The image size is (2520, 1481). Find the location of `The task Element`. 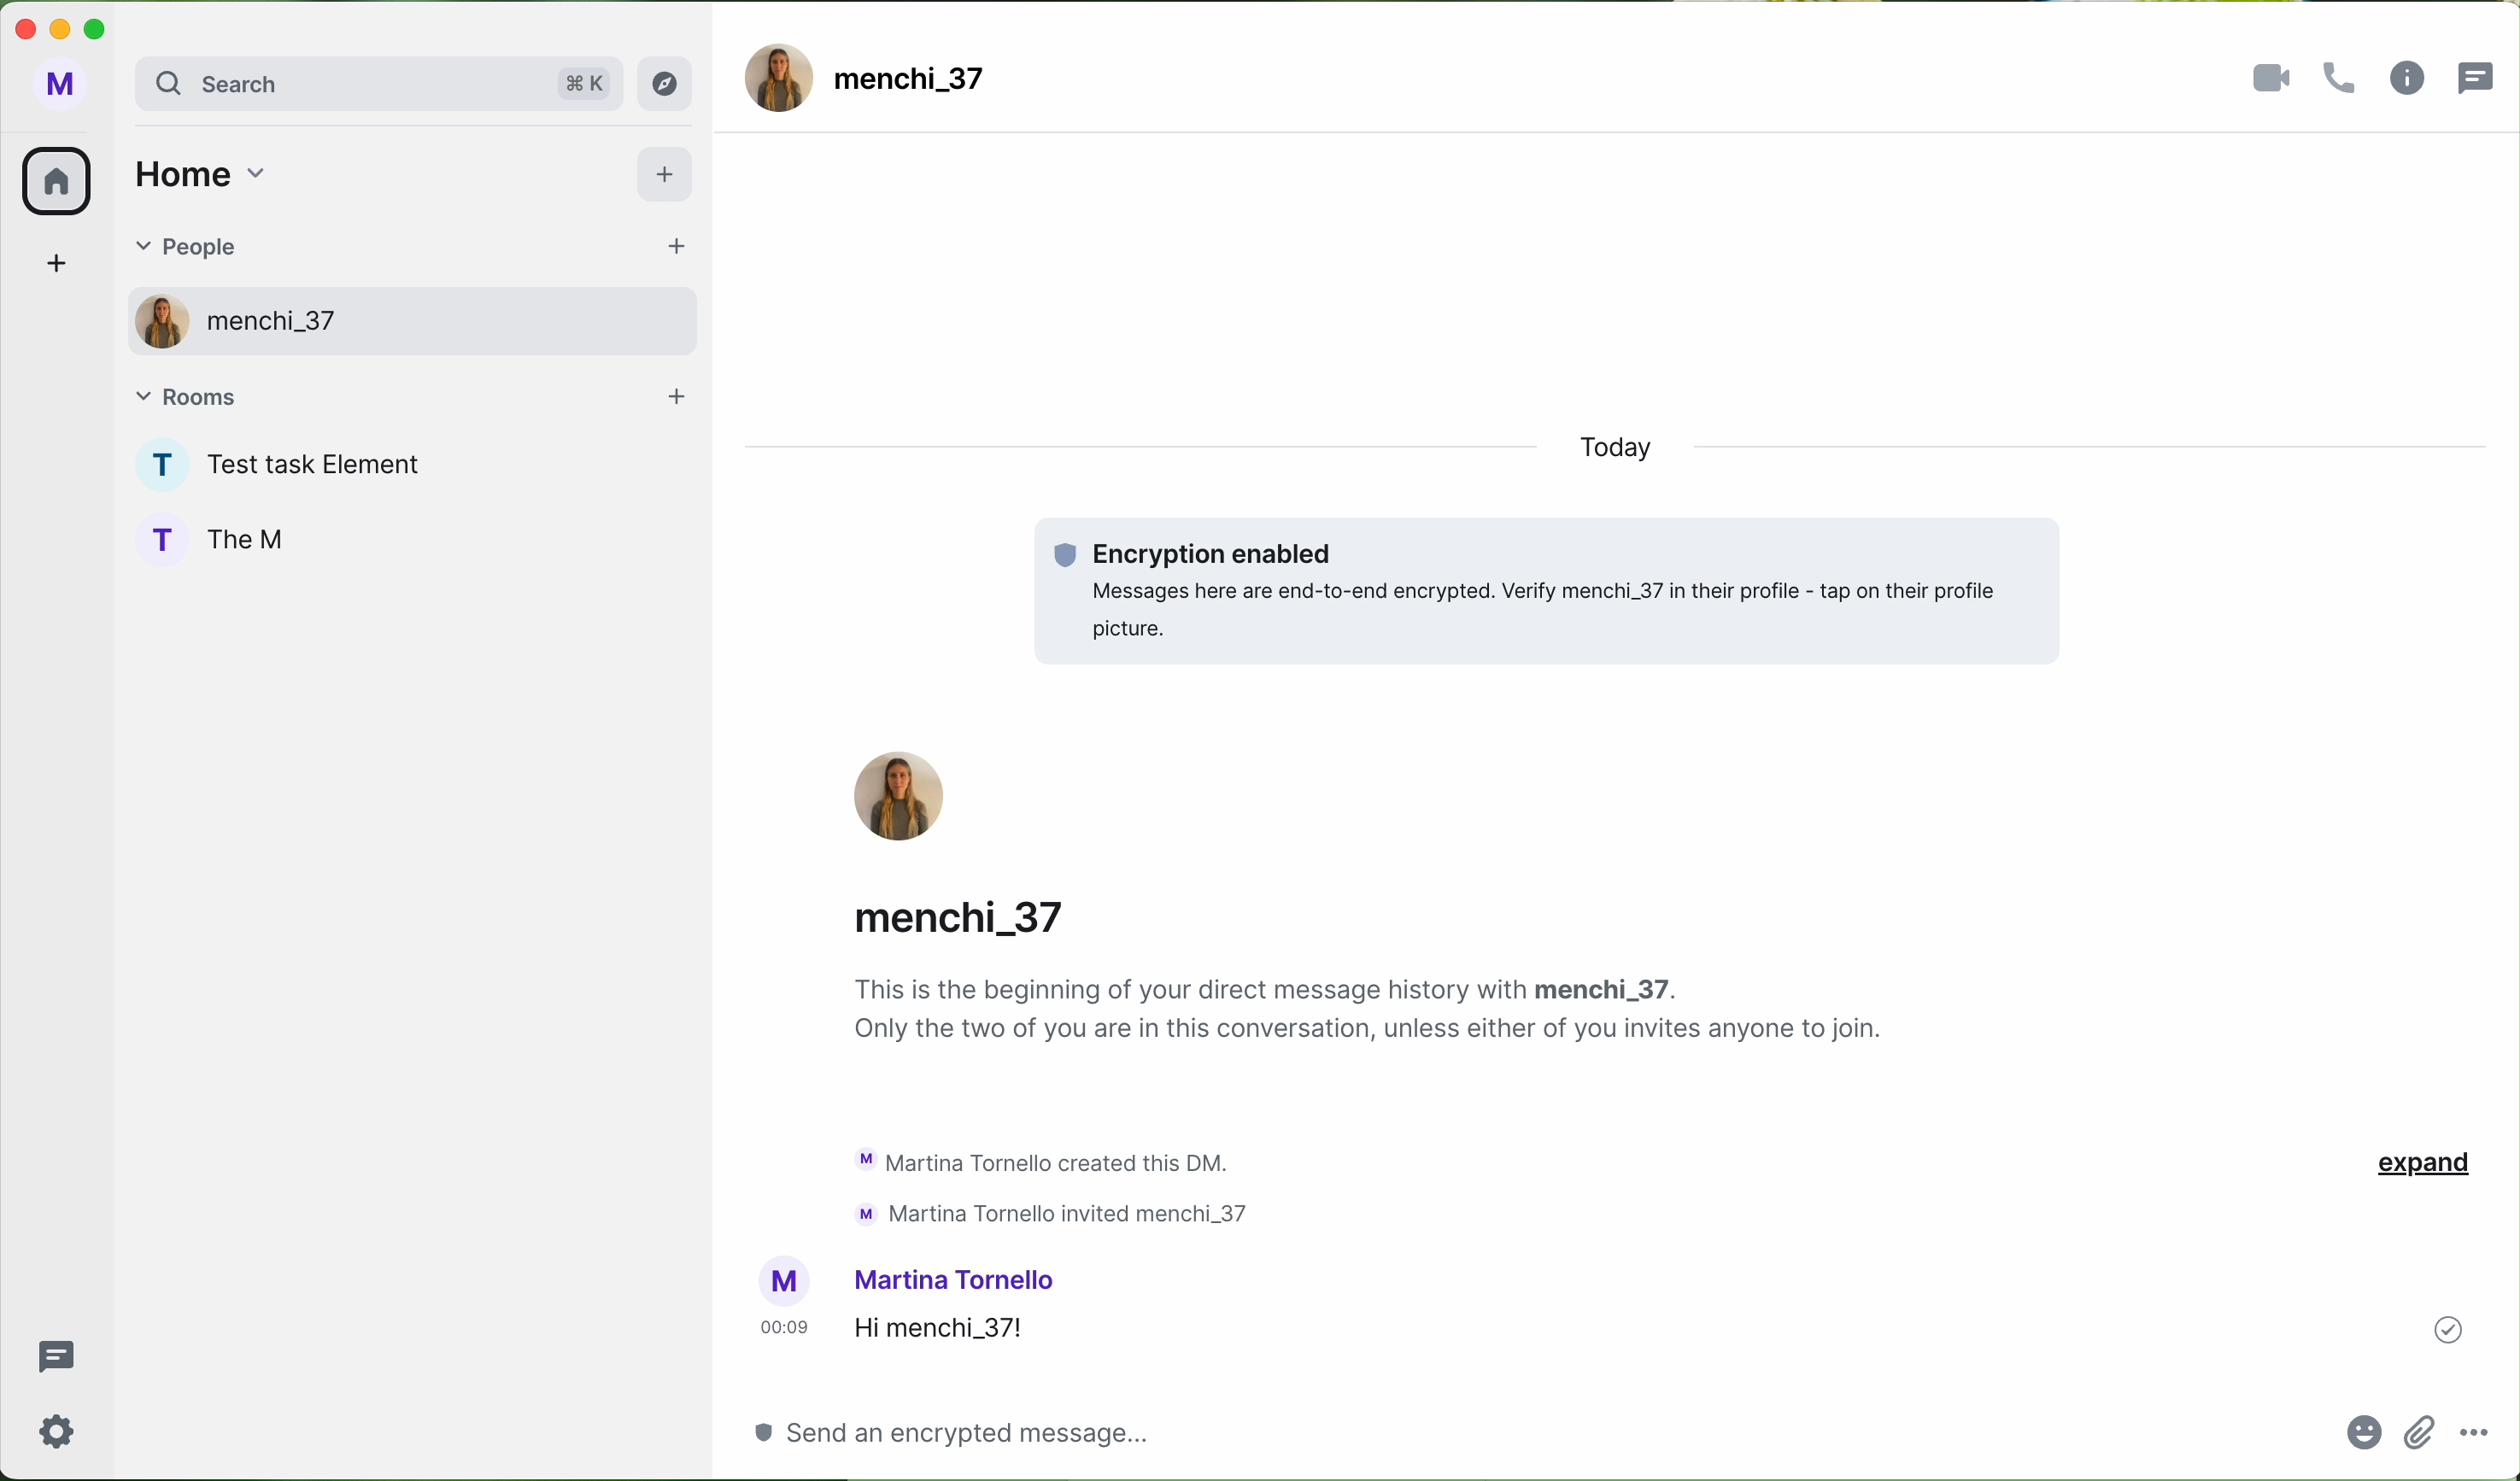

The task Element is located at coordinates (324, 464).